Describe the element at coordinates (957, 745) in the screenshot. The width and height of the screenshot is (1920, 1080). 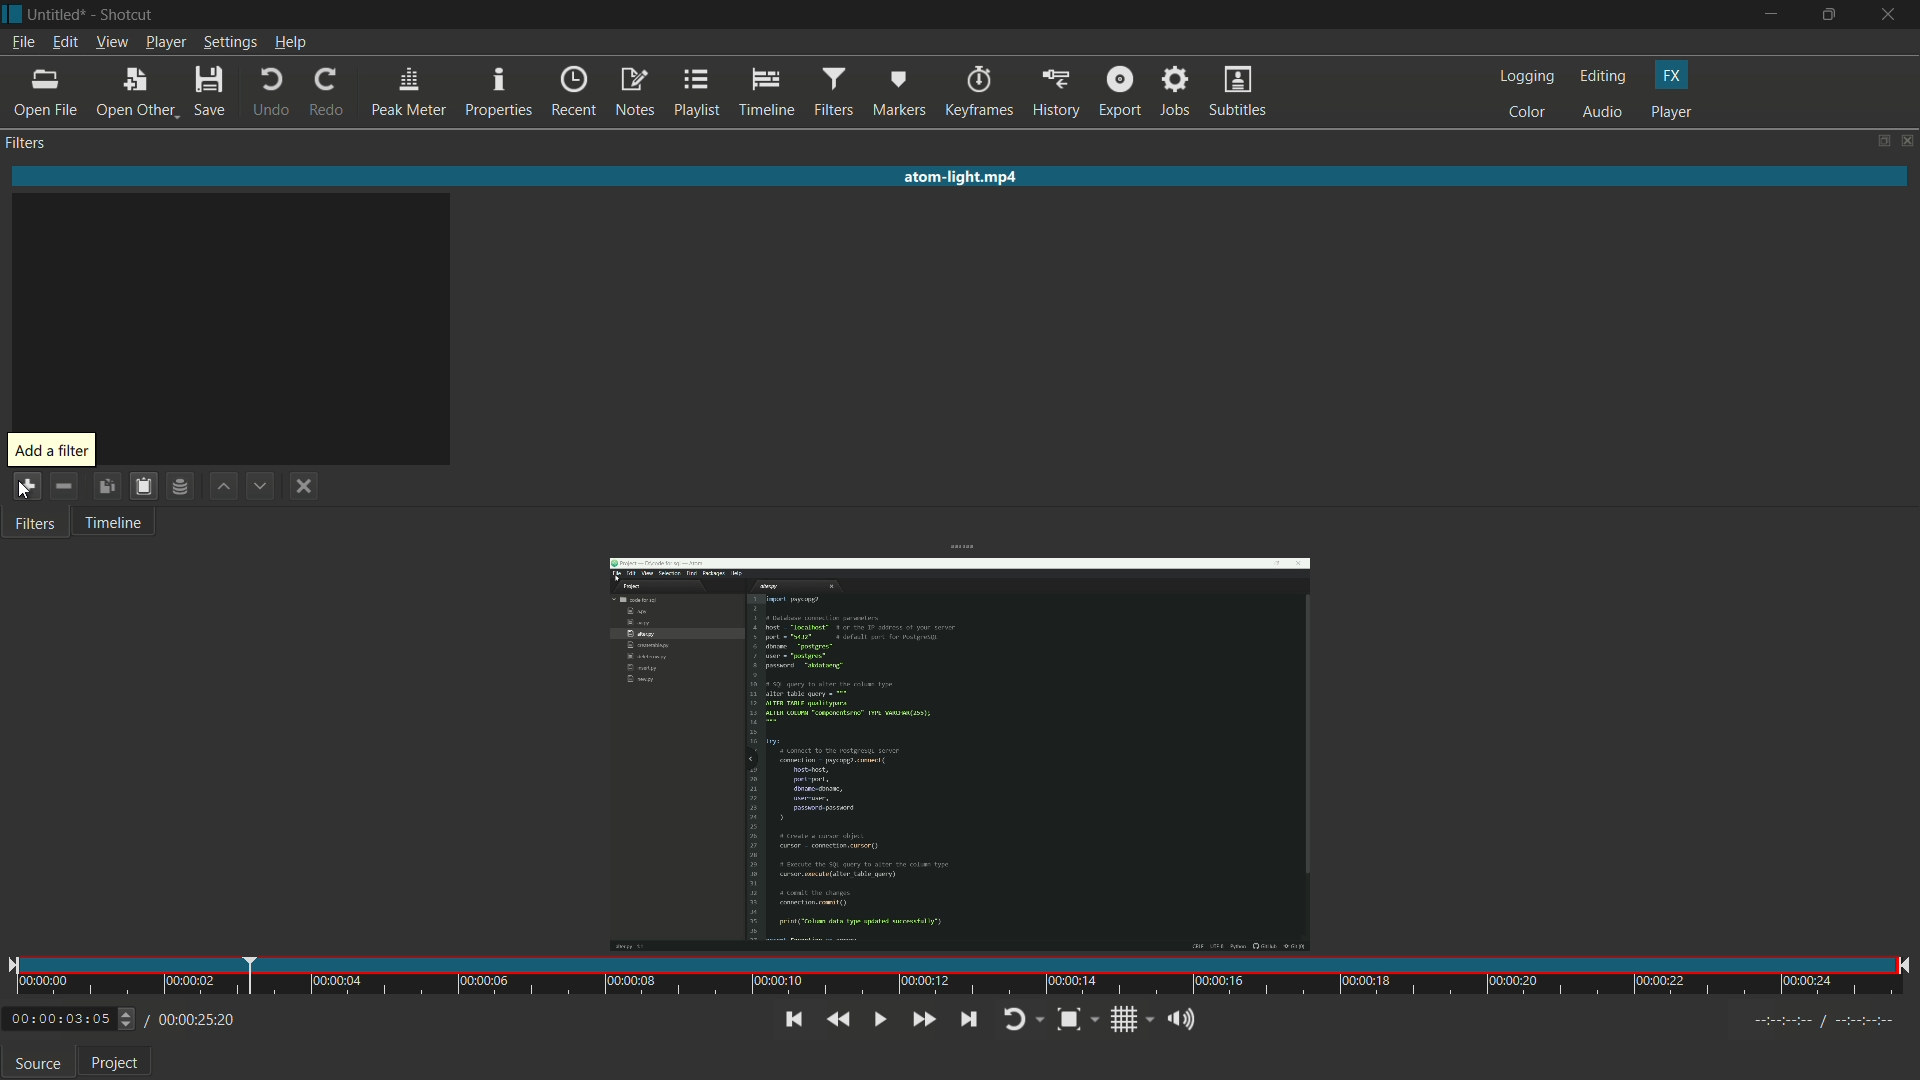
I see `opened file` at that location.